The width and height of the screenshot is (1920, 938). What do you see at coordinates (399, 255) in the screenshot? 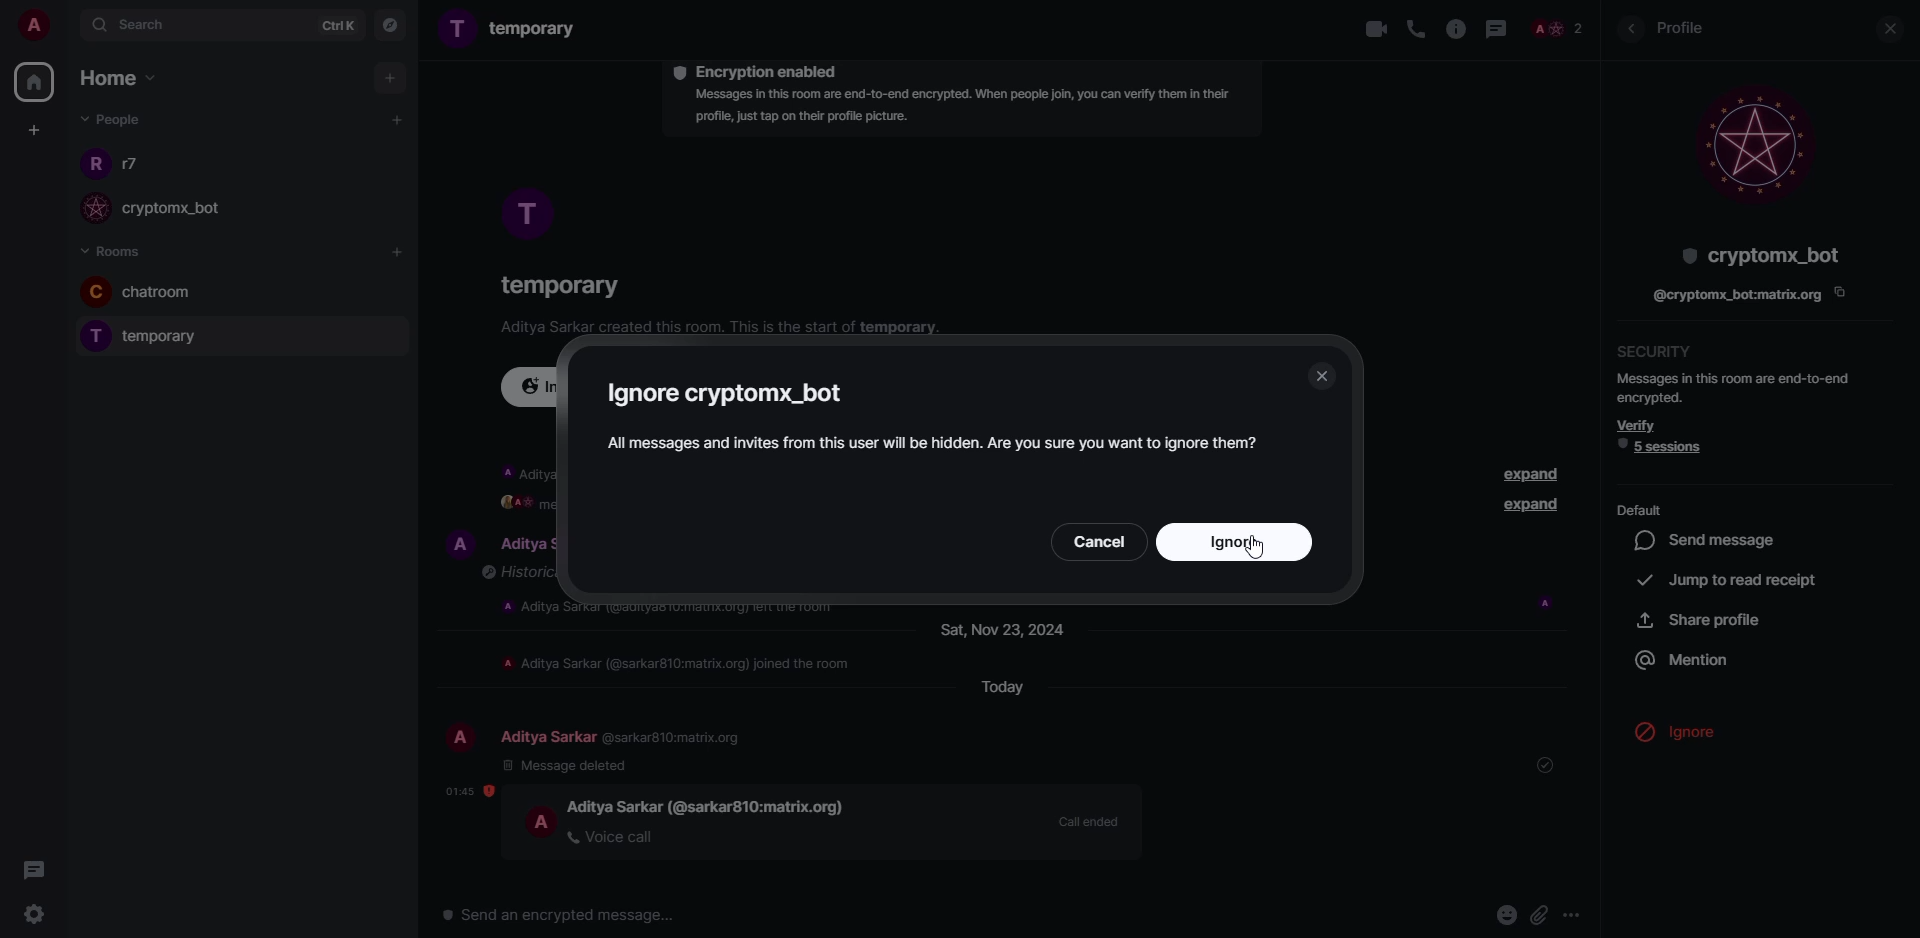
I see `add` at bounding box center [399, 255].